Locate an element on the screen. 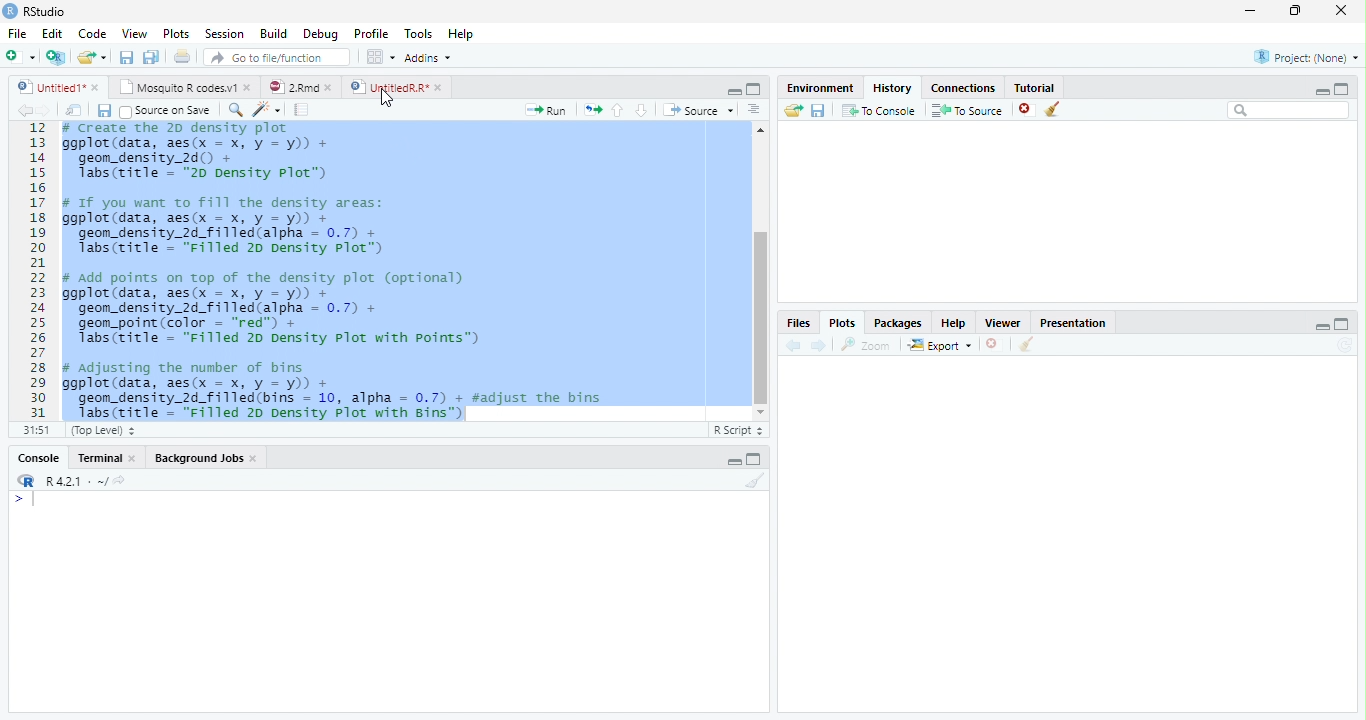  History is located at coordinates (892, 88).